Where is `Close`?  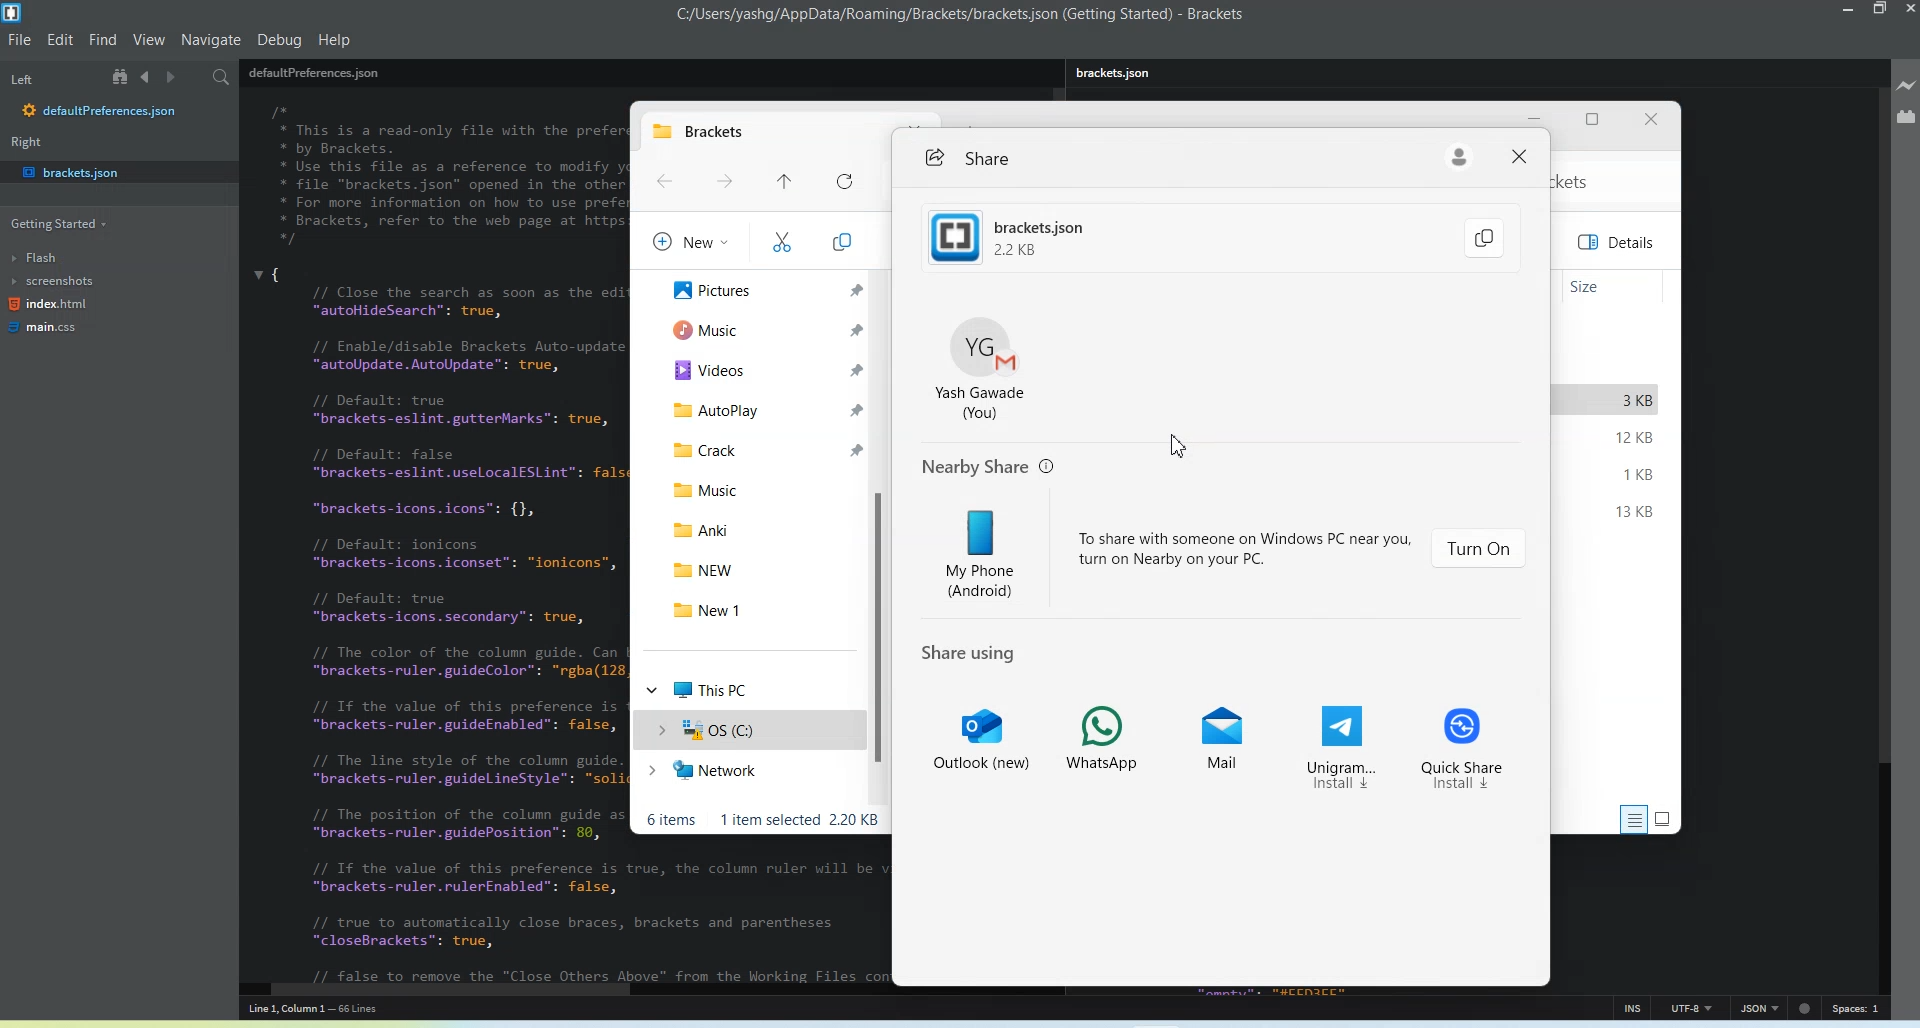
Close is located at coordinates (1653, 121).